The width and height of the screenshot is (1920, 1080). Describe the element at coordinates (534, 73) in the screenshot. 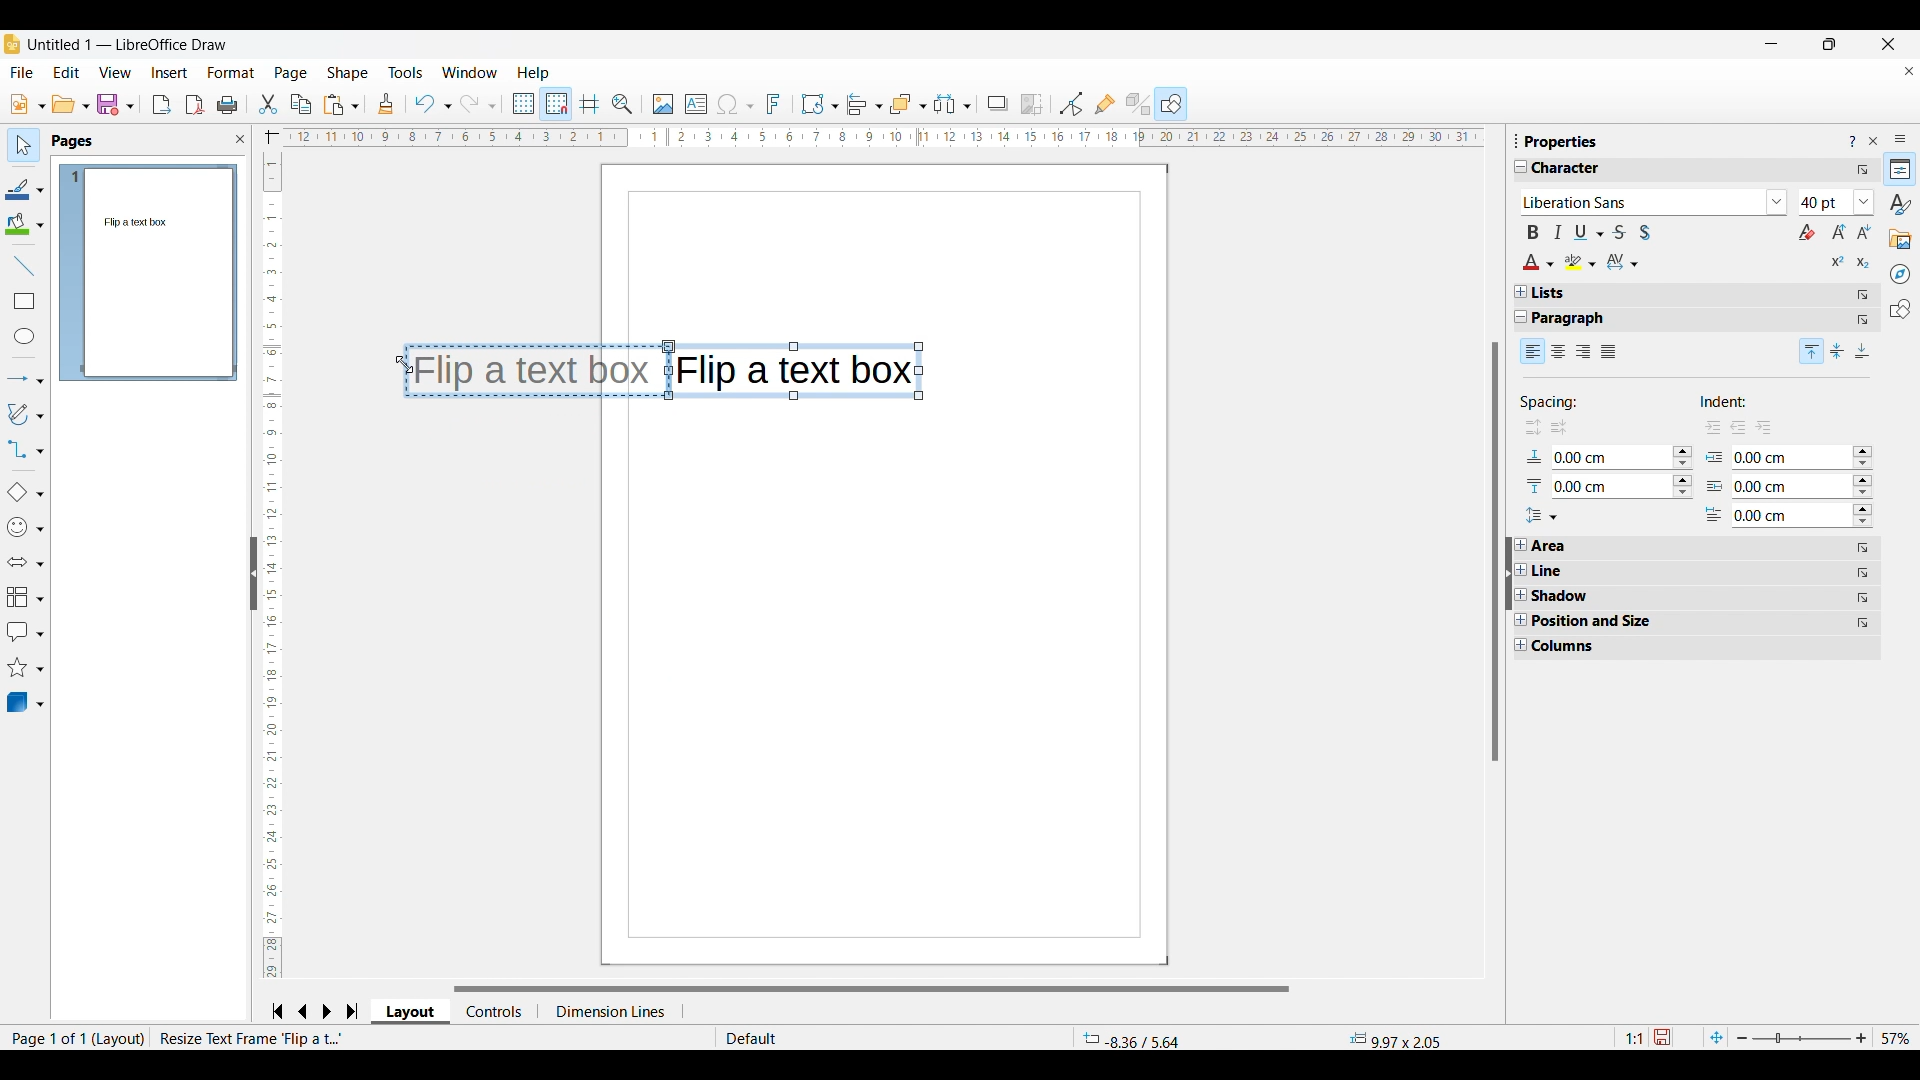

I see `Help menu` at that location.